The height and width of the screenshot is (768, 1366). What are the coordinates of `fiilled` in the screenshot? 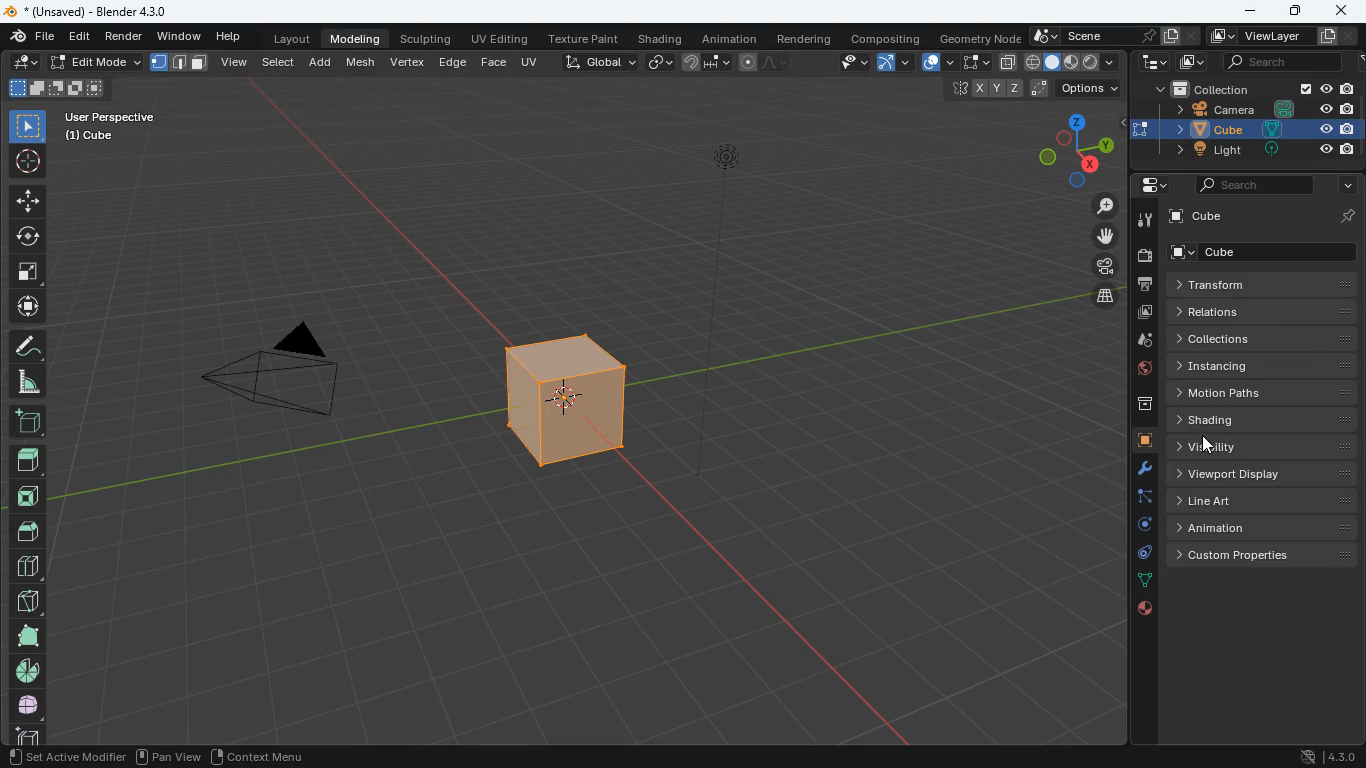 It's located at (28, 464).